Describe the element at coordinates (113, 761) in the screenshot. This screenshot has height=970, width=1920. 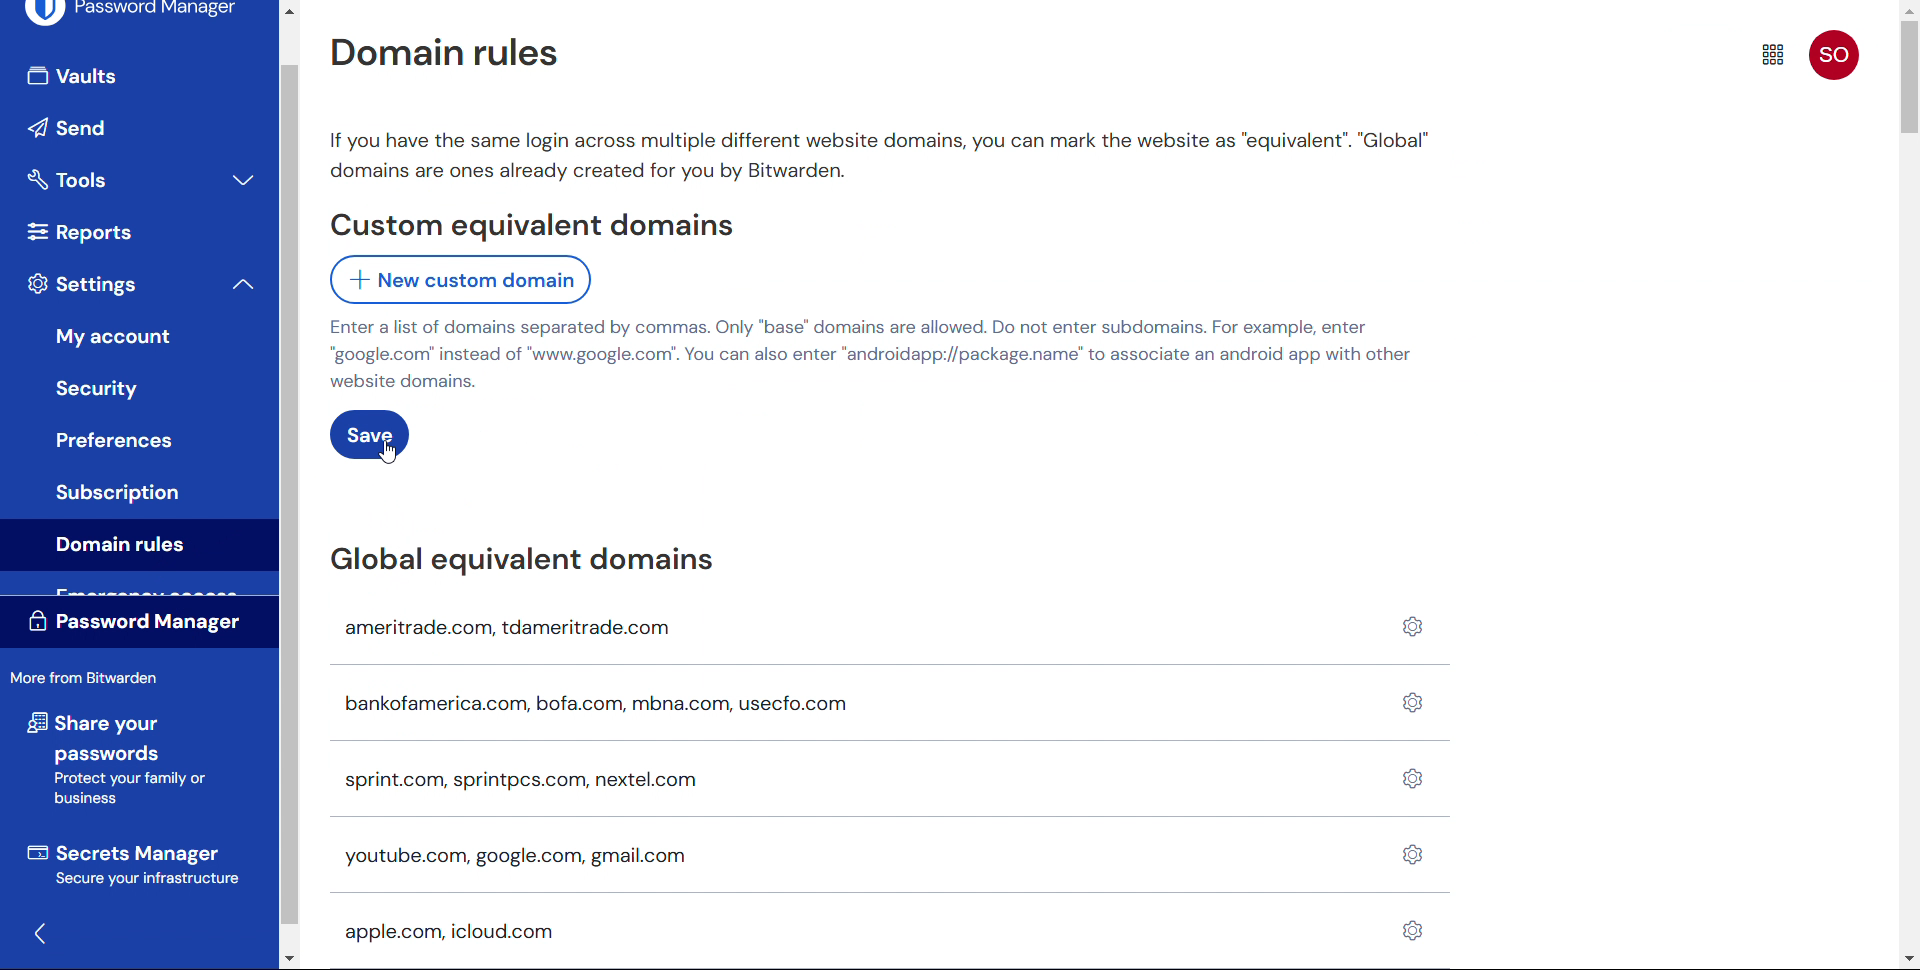
I see `share your passwords Protect your family or business` at that location.